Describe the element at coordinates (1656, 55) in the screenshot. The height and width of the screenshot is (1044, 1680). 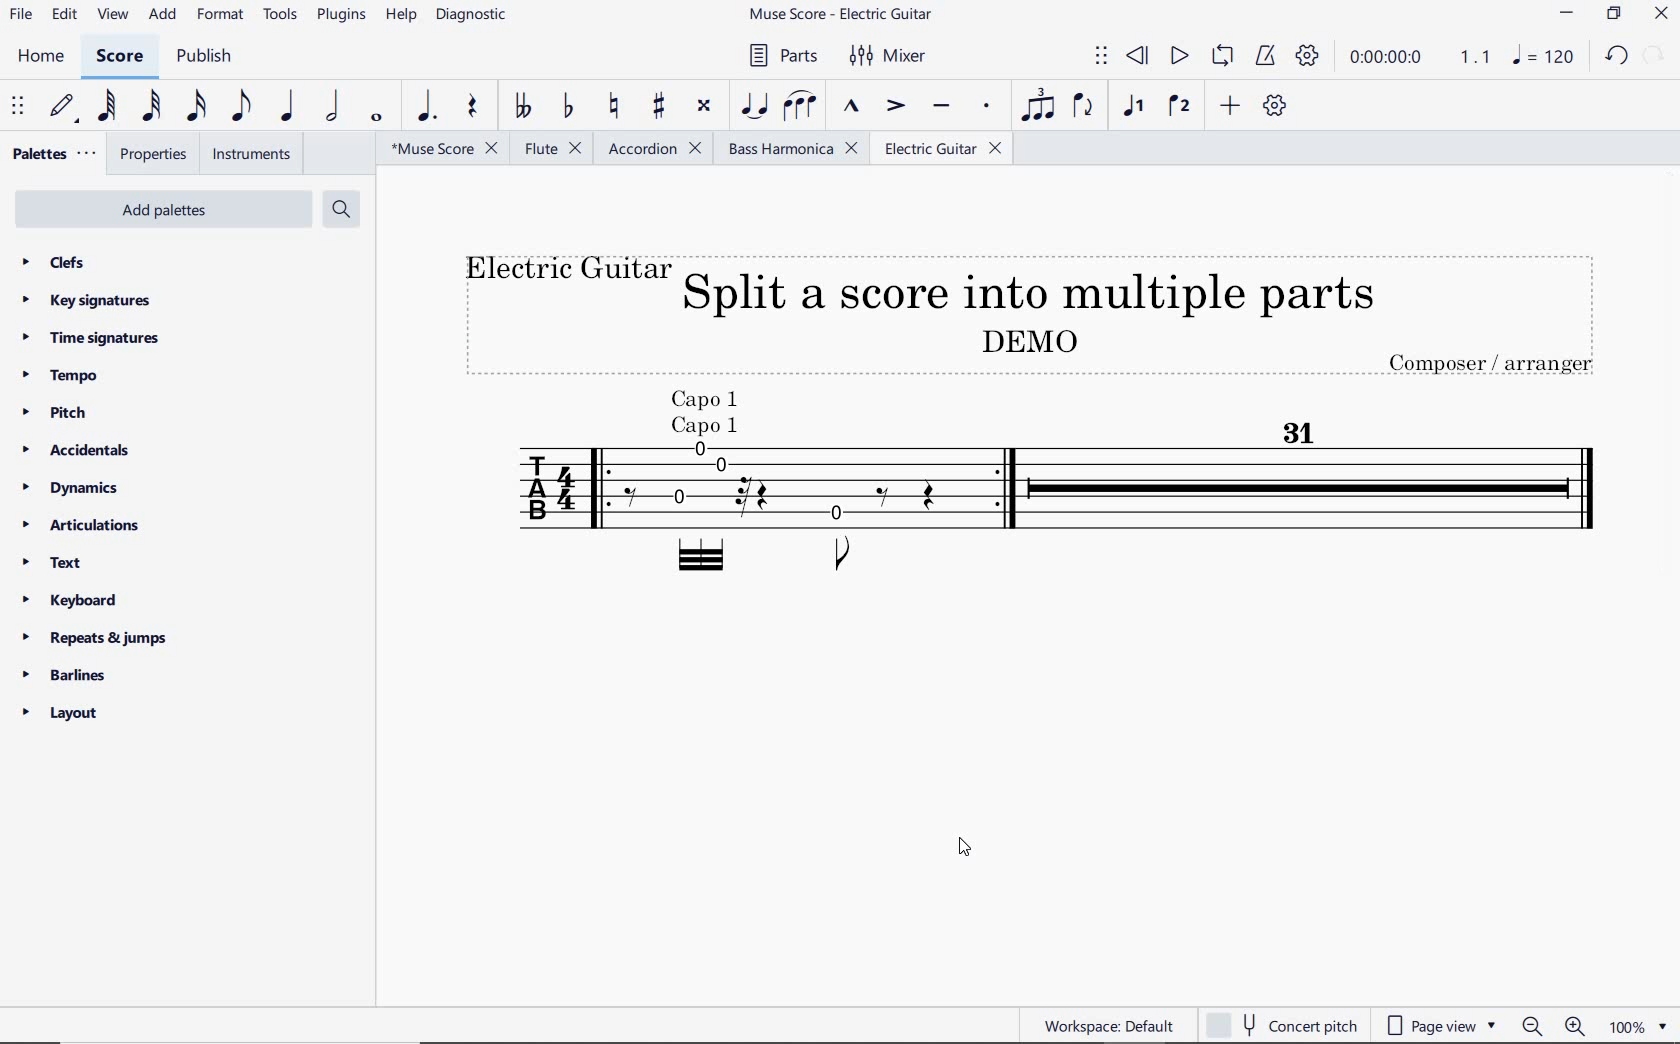
I see `REDO` at that location.